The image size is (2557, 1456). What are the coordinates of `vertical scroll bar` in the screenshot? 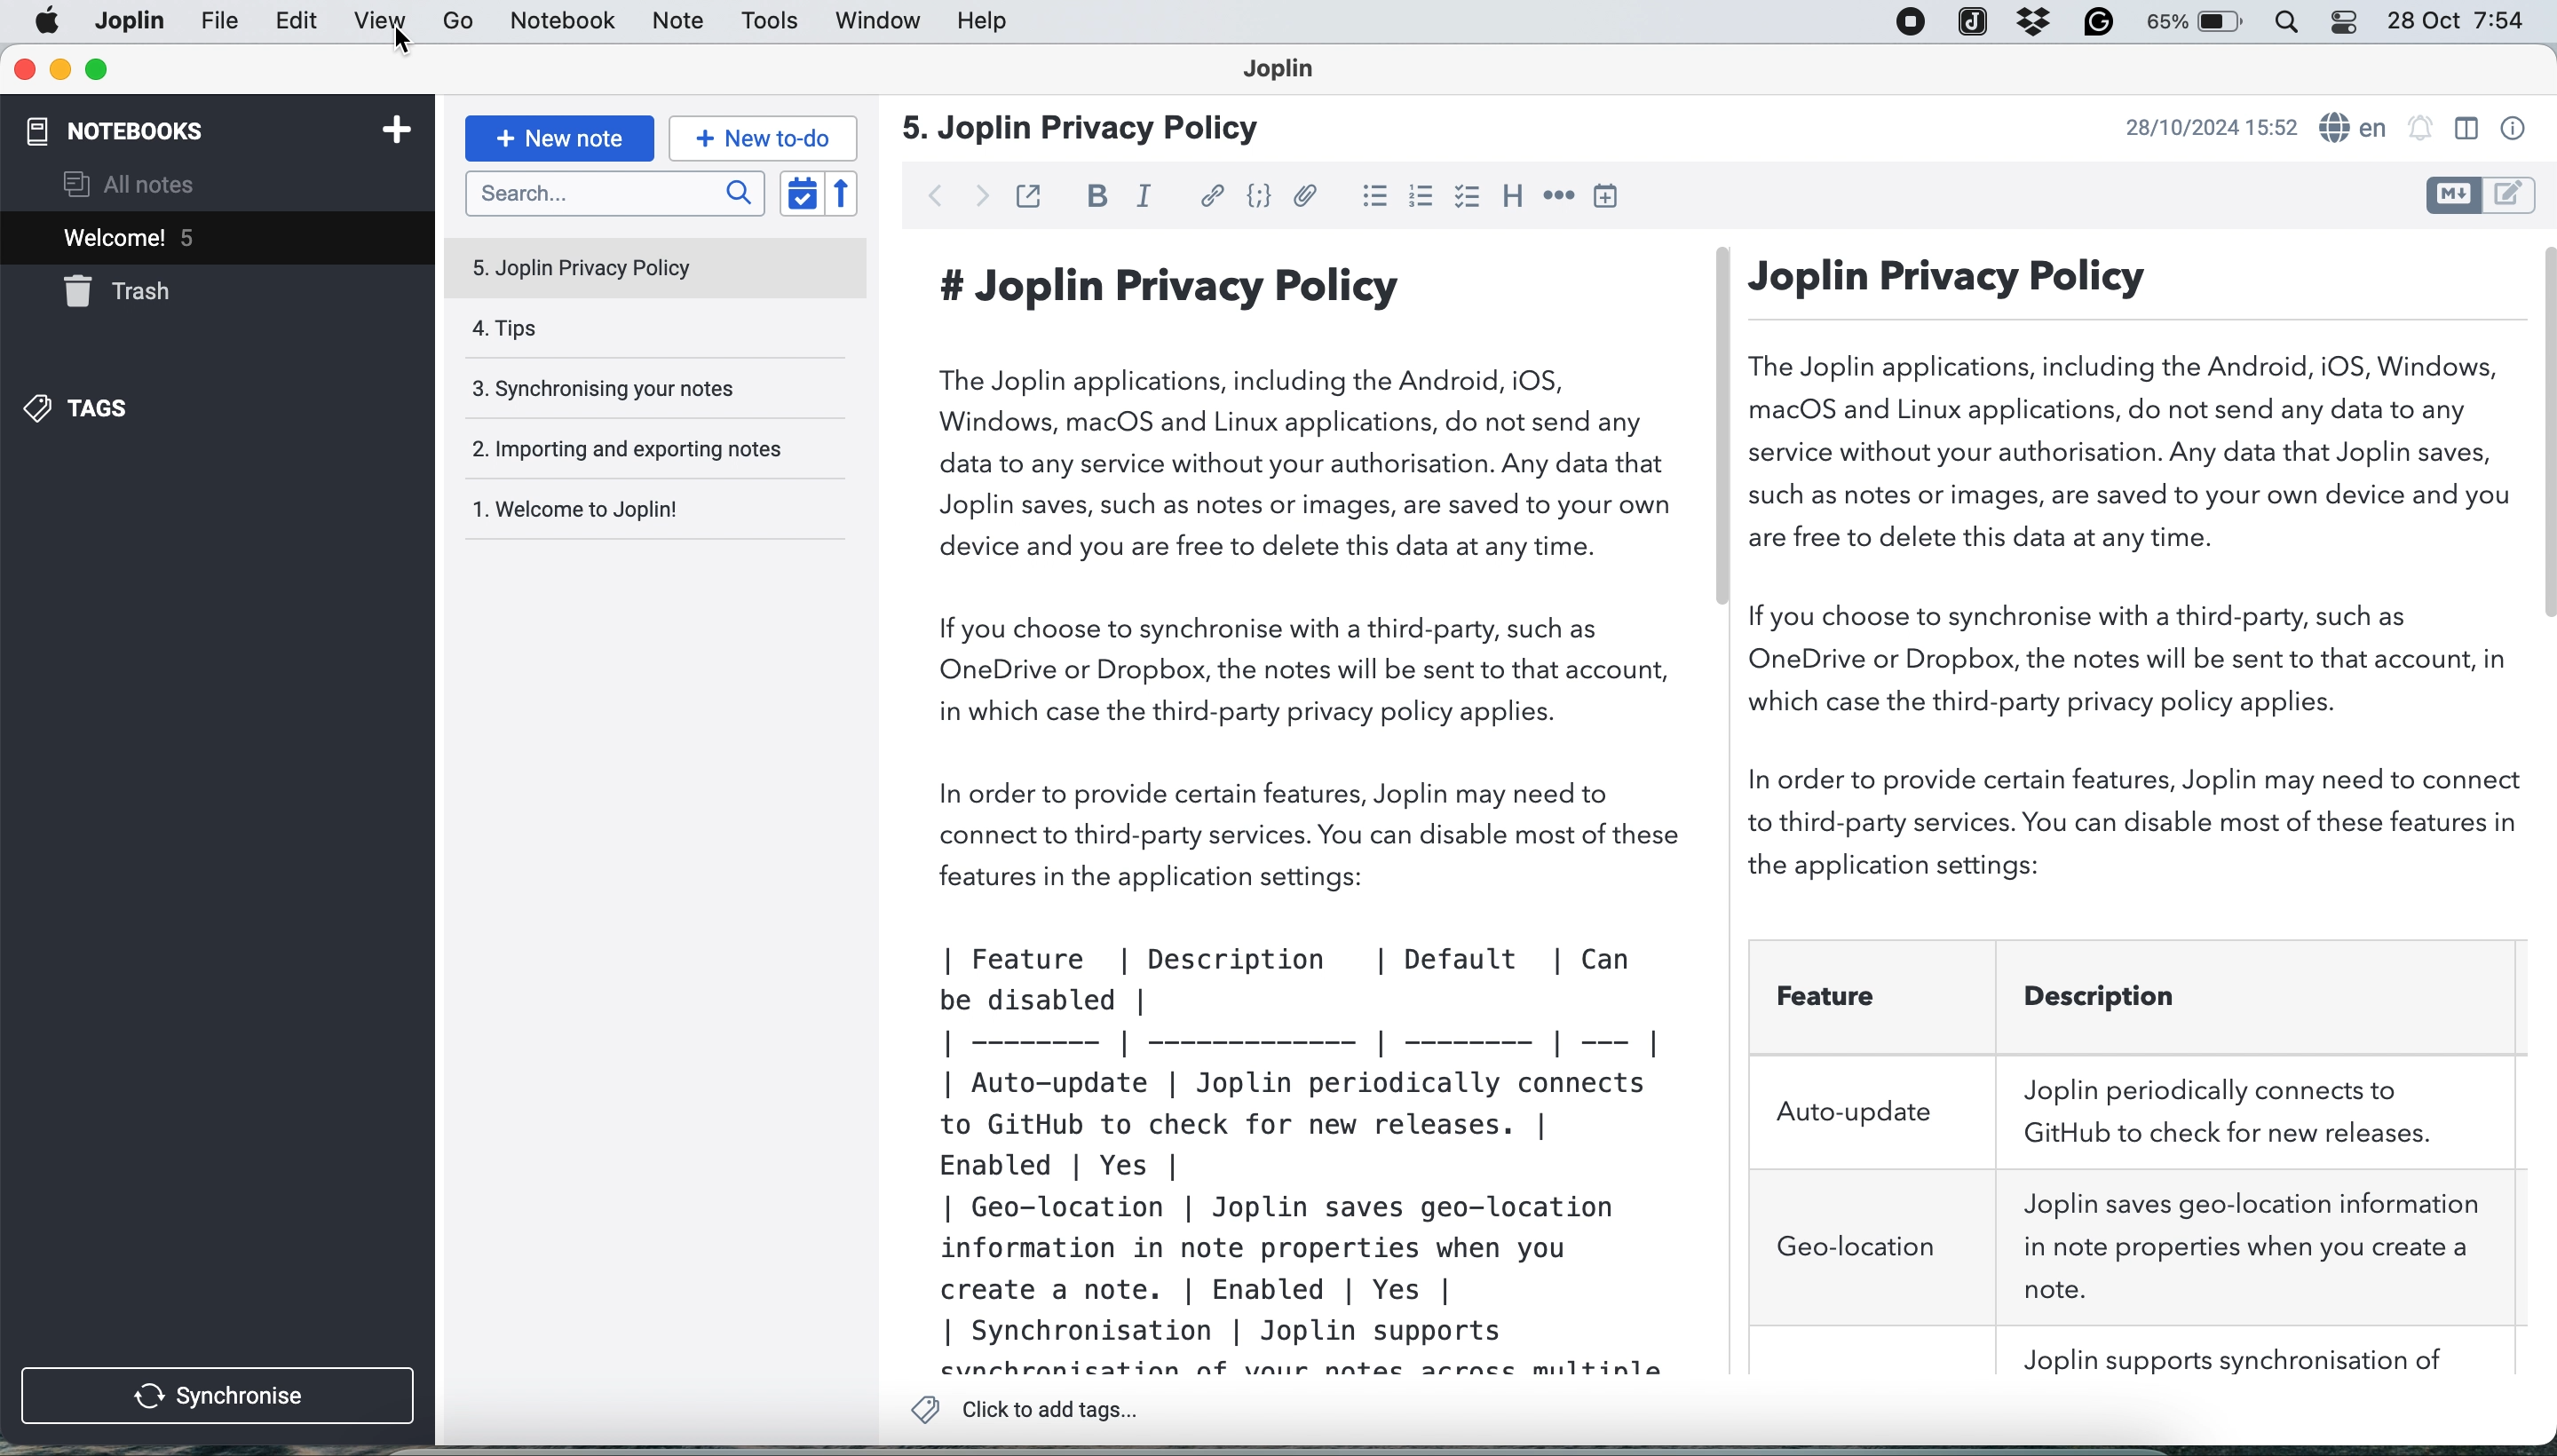 It's located at (2541, 434).